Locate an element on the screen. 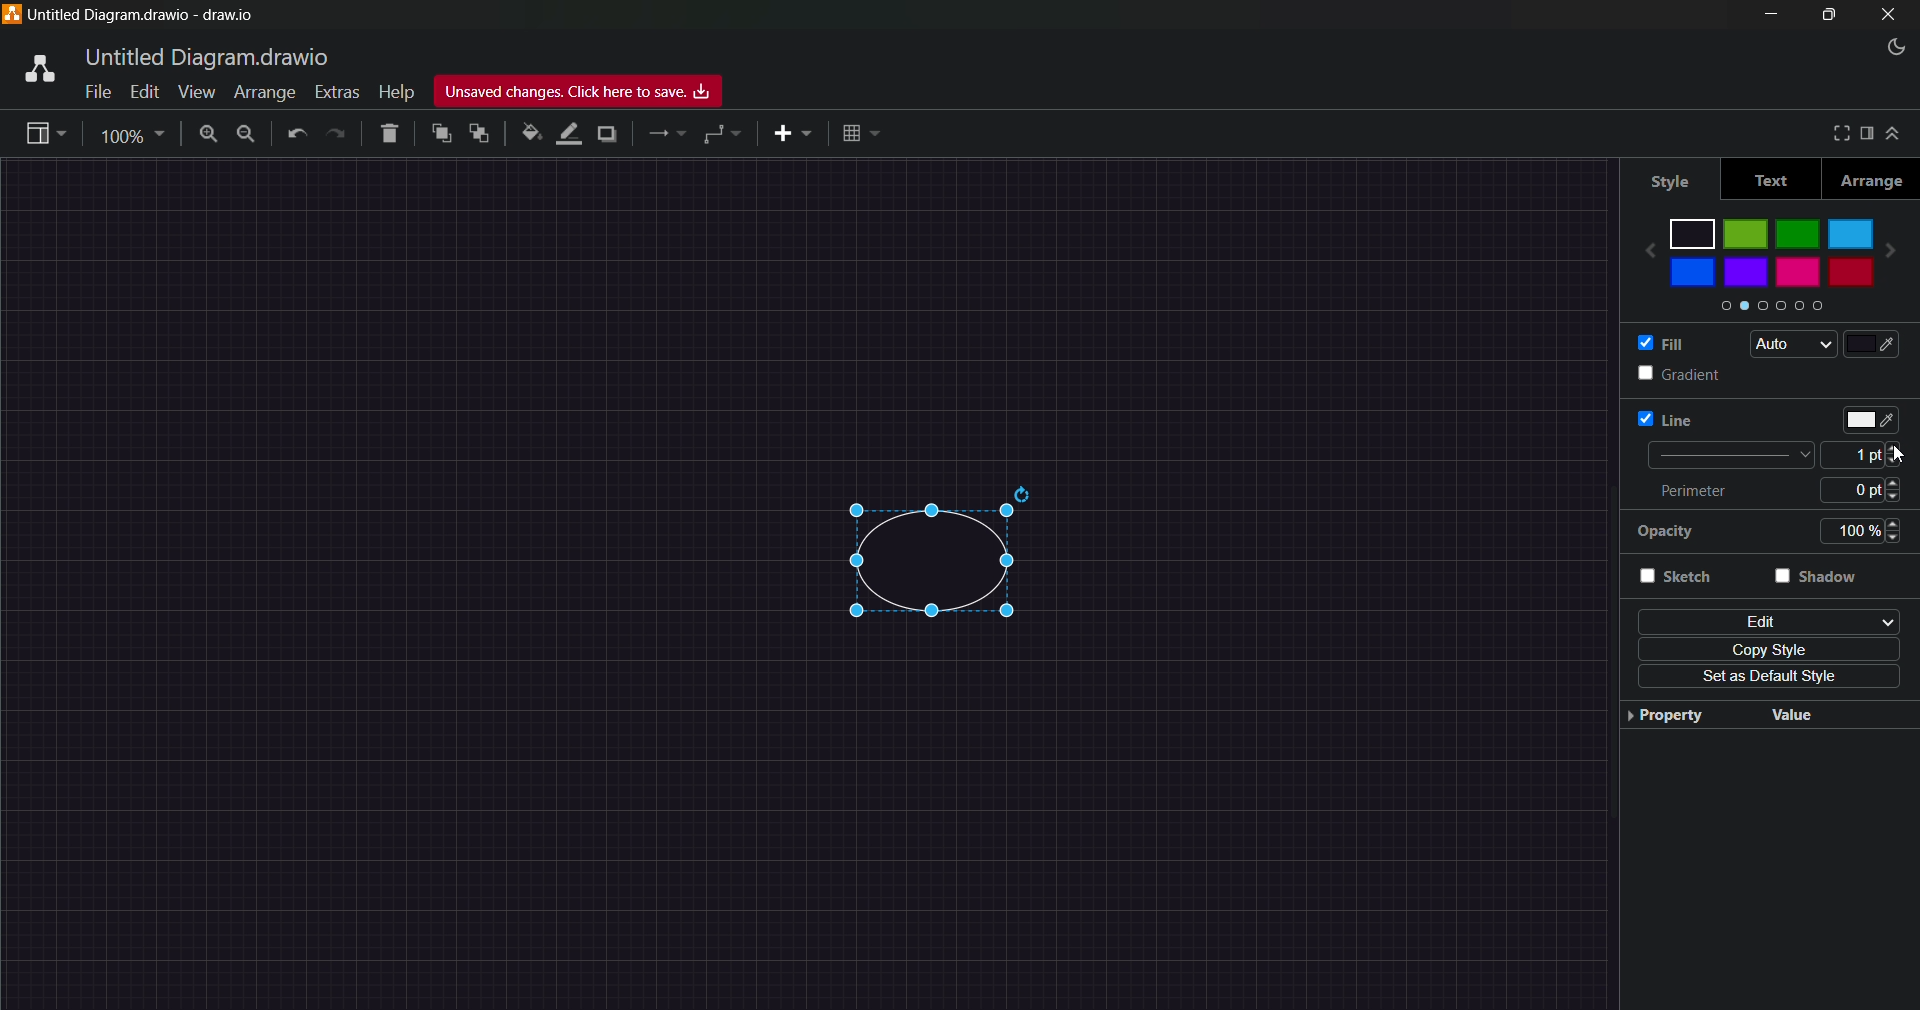  zoom is located at coordinates (134, 135).